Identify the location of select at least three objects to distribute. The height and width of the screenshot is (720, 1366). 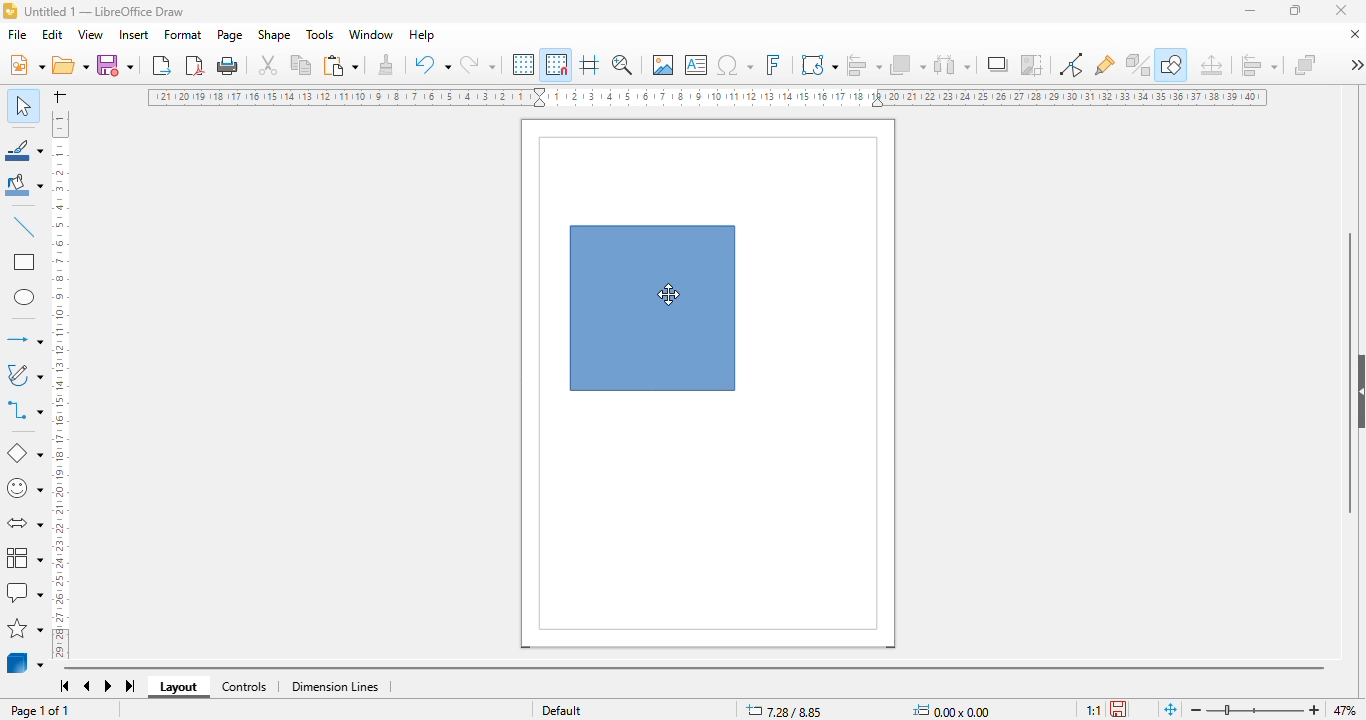
(953, 64).